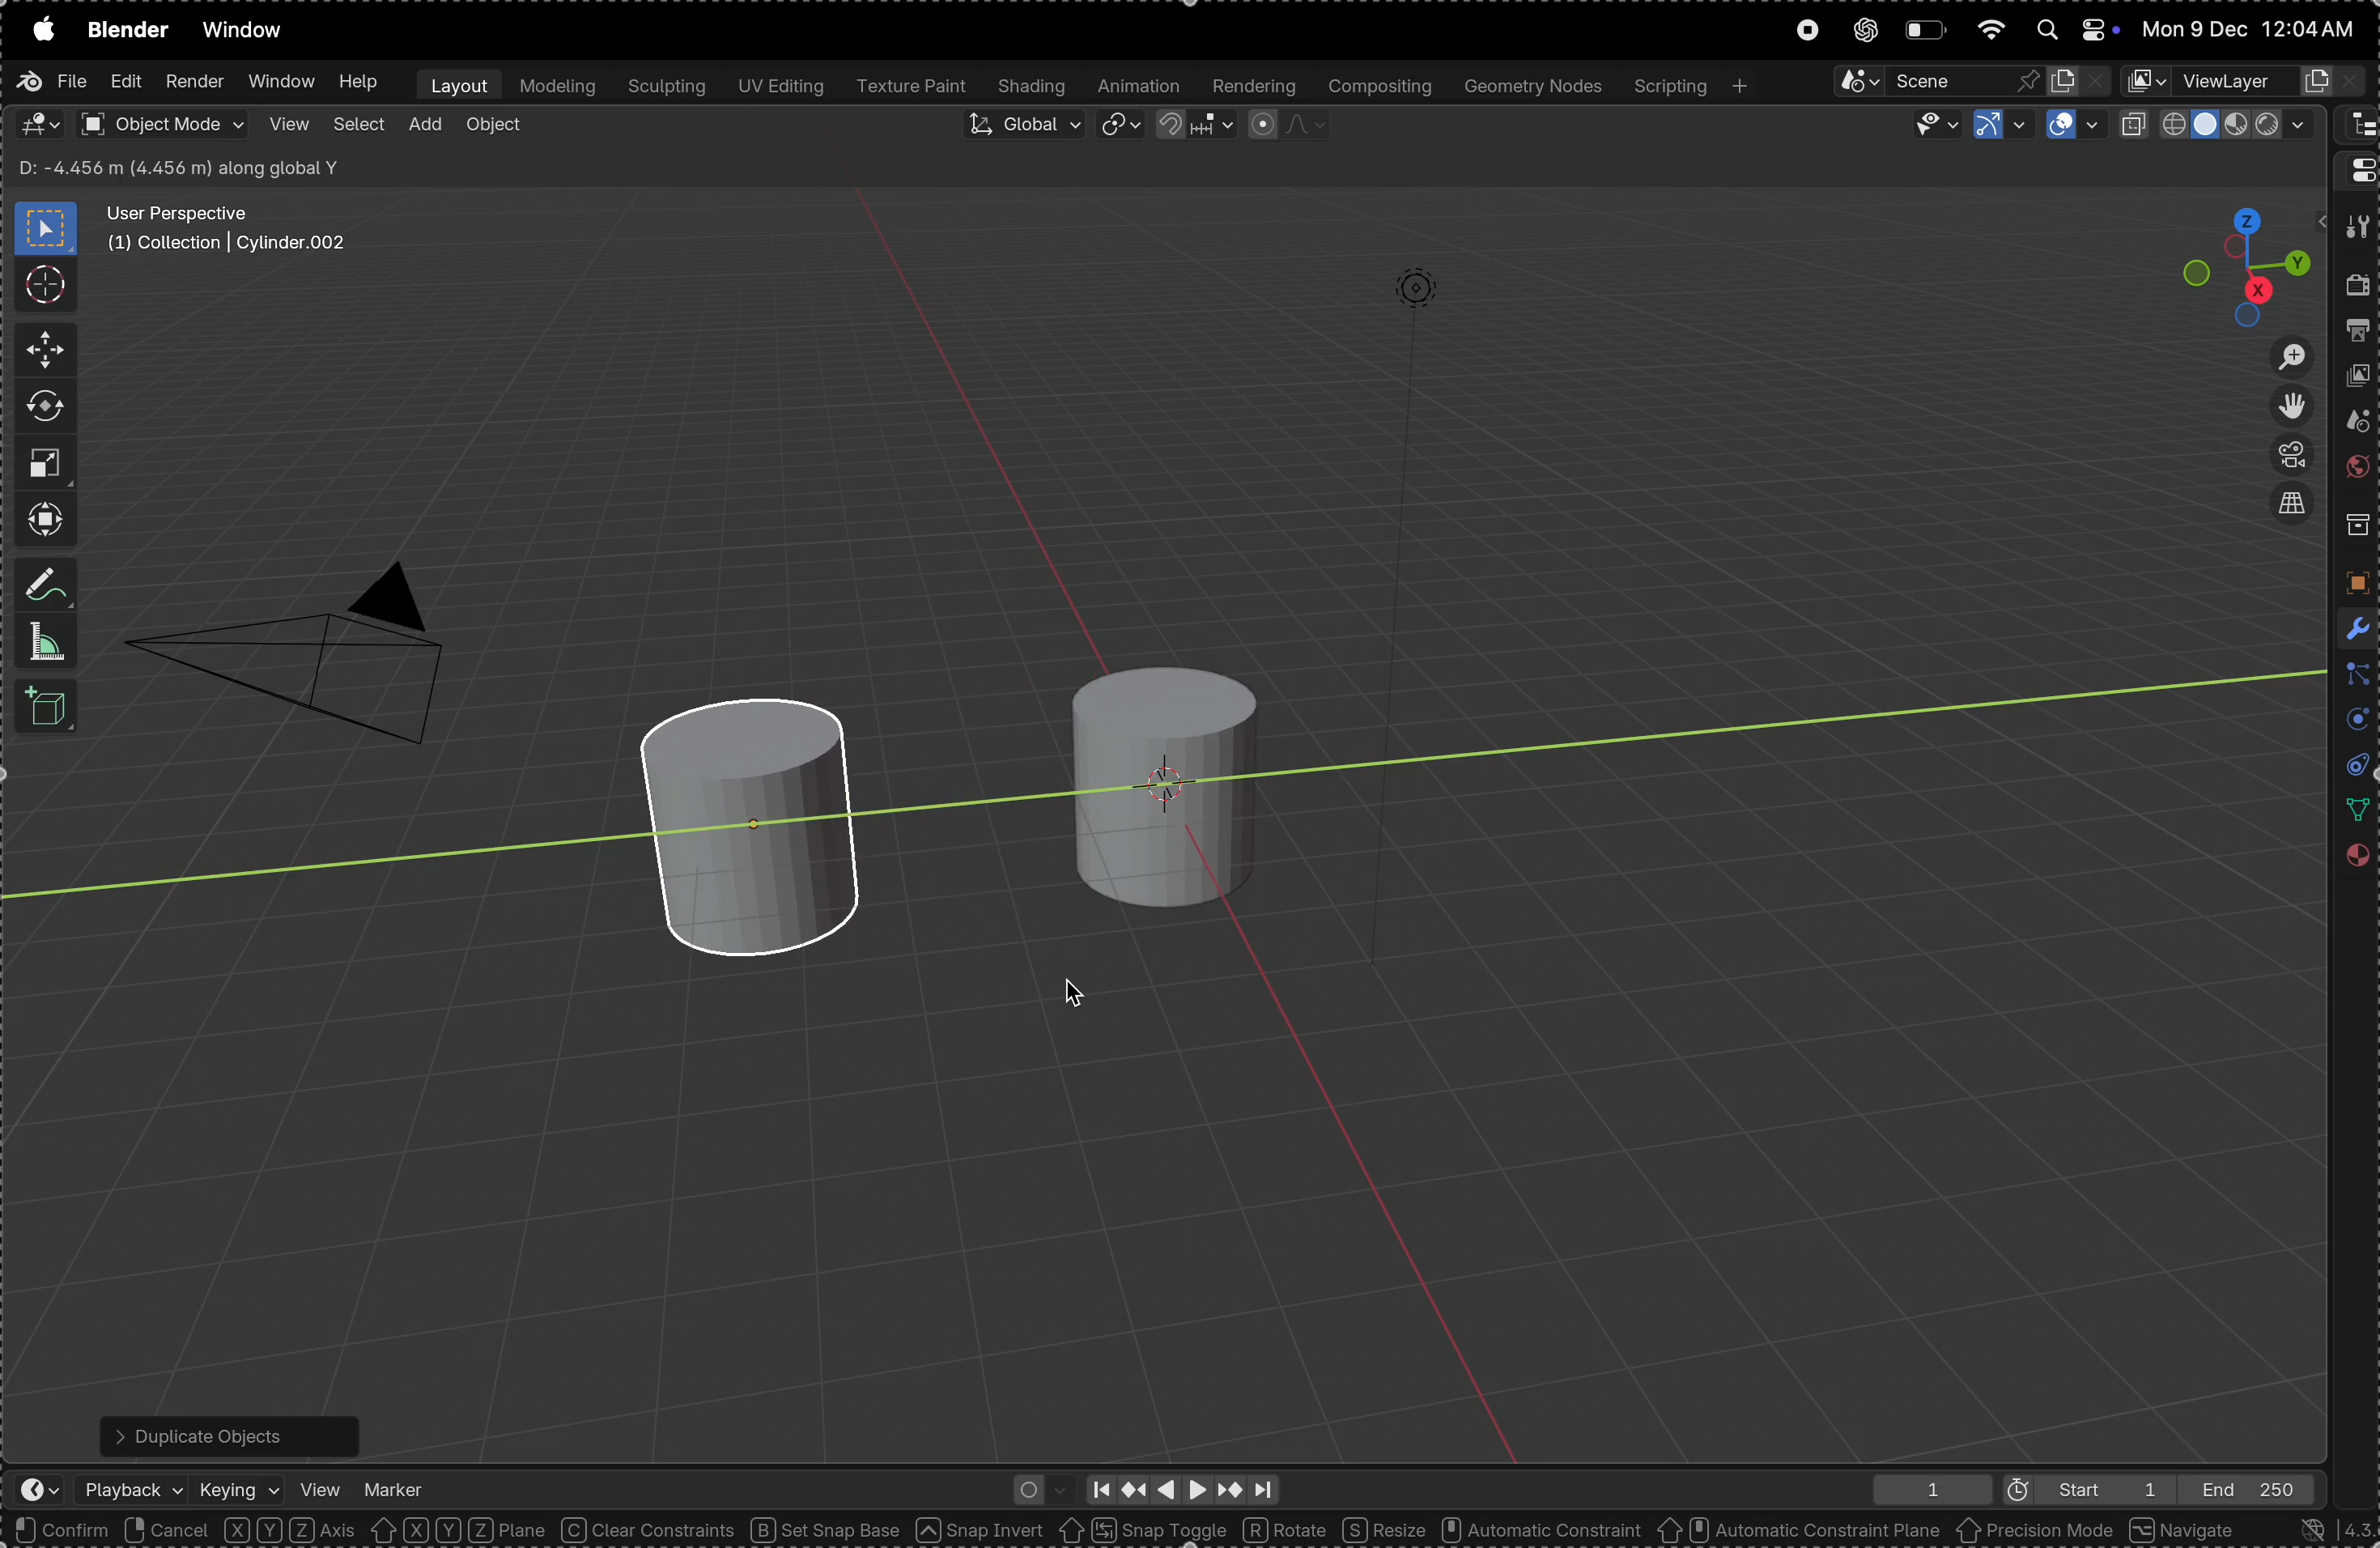 The width and height of the screenshot is (2380, 1548). What do you see at coordinates (1142, 1529) in the screenshot?
I see `snap toggle` at bounding box center [1142, 1529].